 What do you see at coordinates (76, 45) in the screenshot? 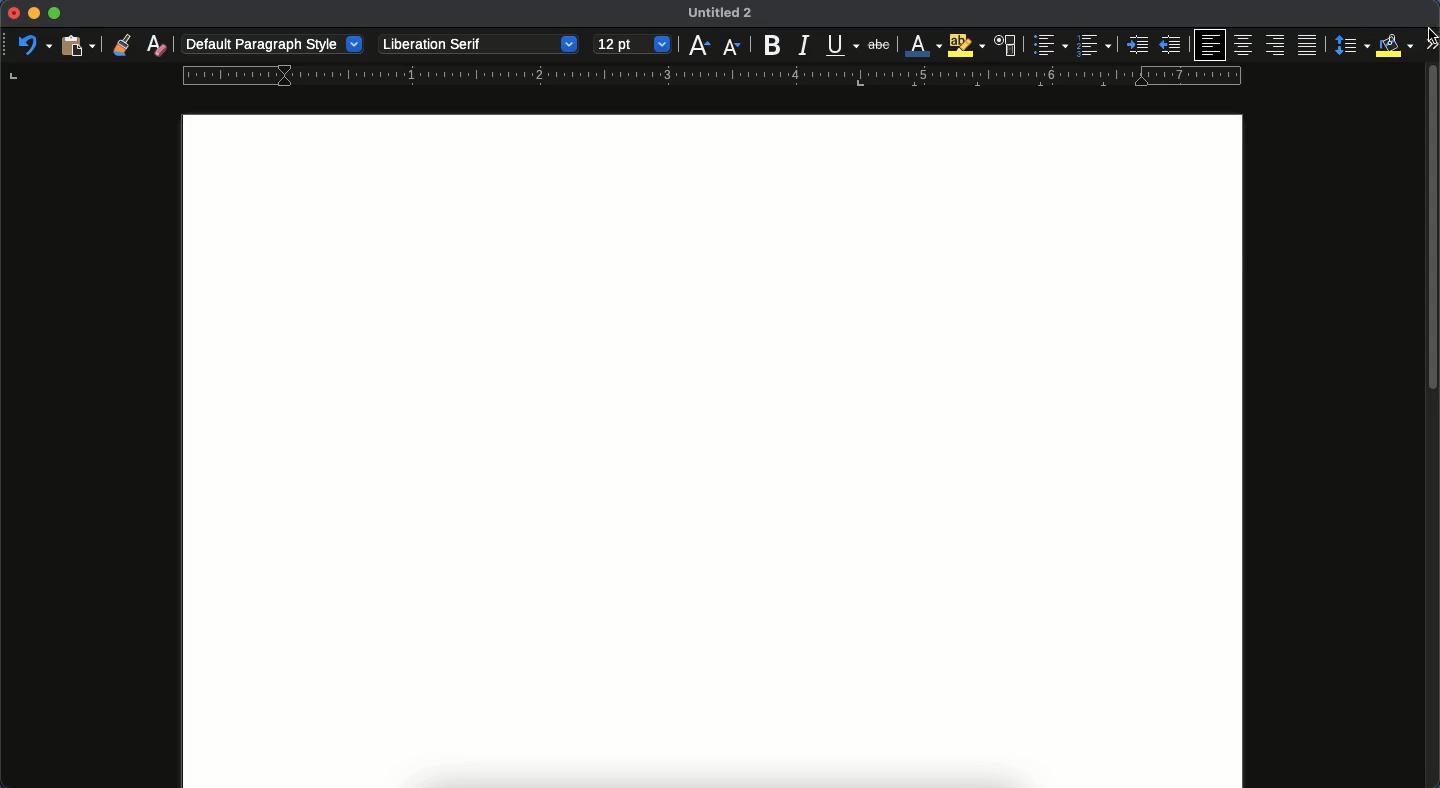
I see `paste` at bounding box center [76, 45].